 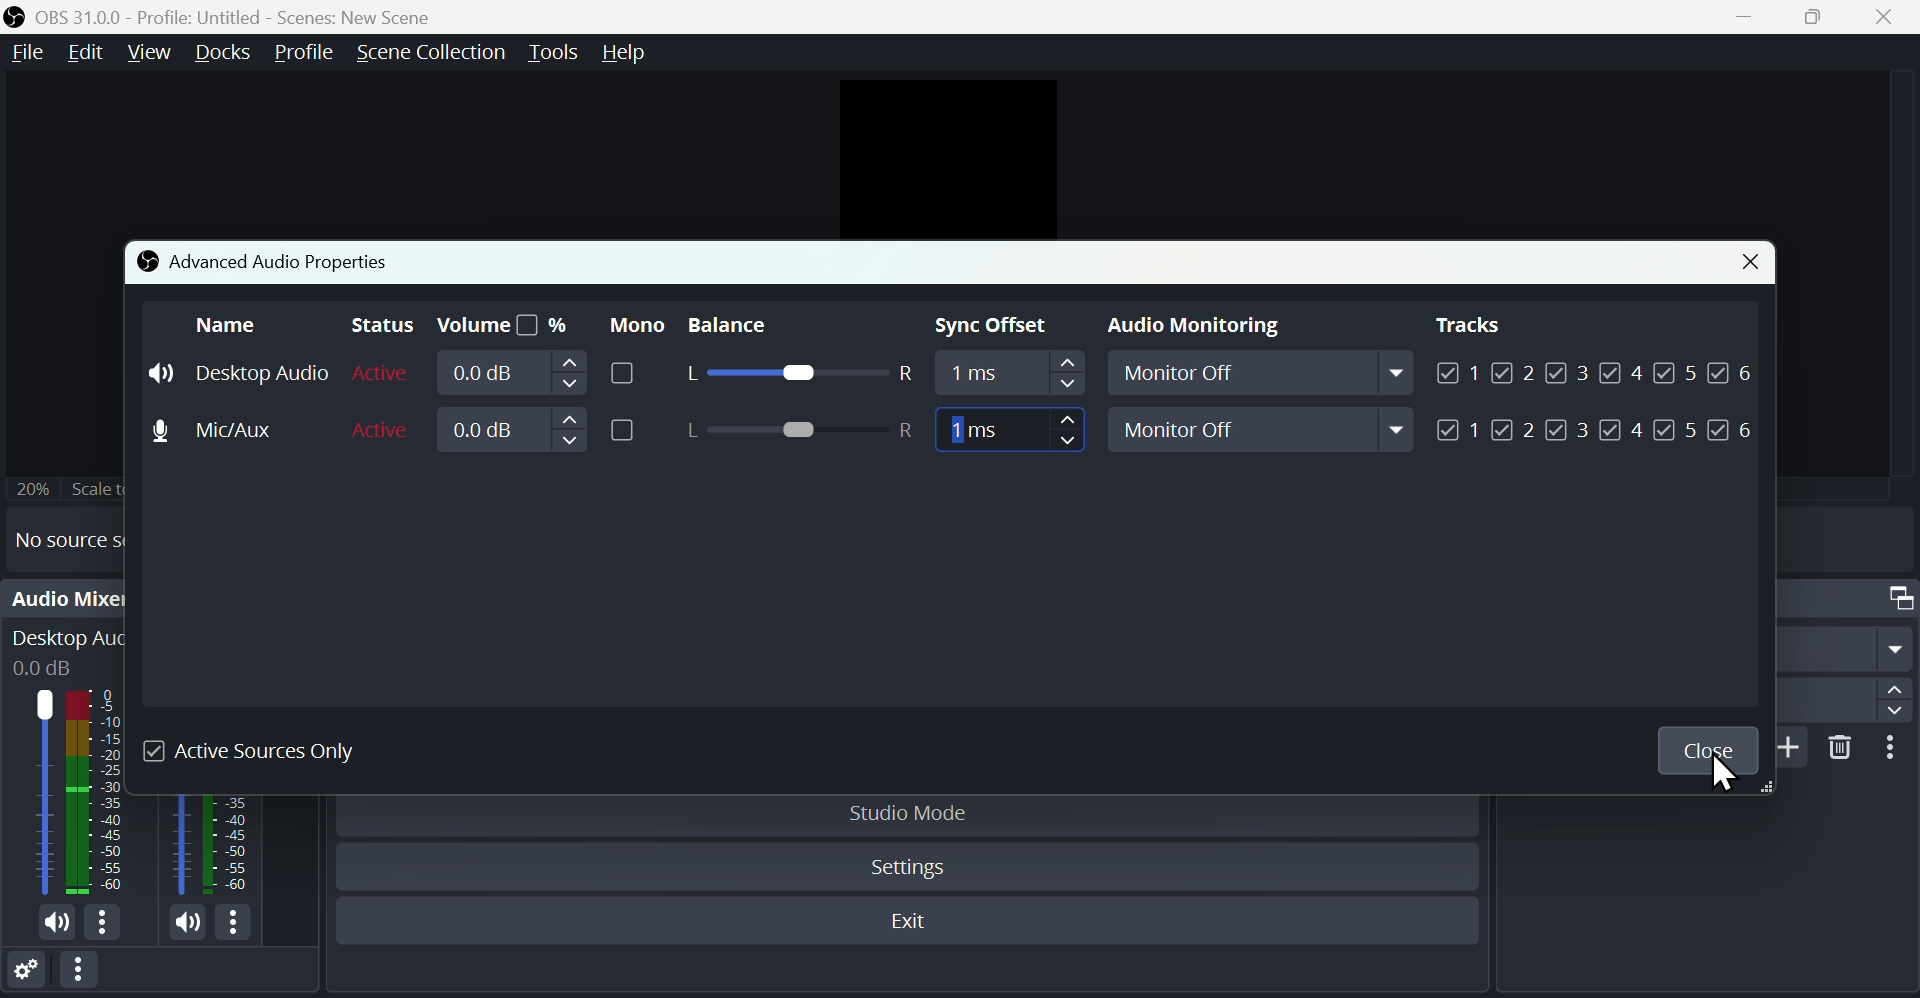 I want to click on view, so click(x=148, y=51).